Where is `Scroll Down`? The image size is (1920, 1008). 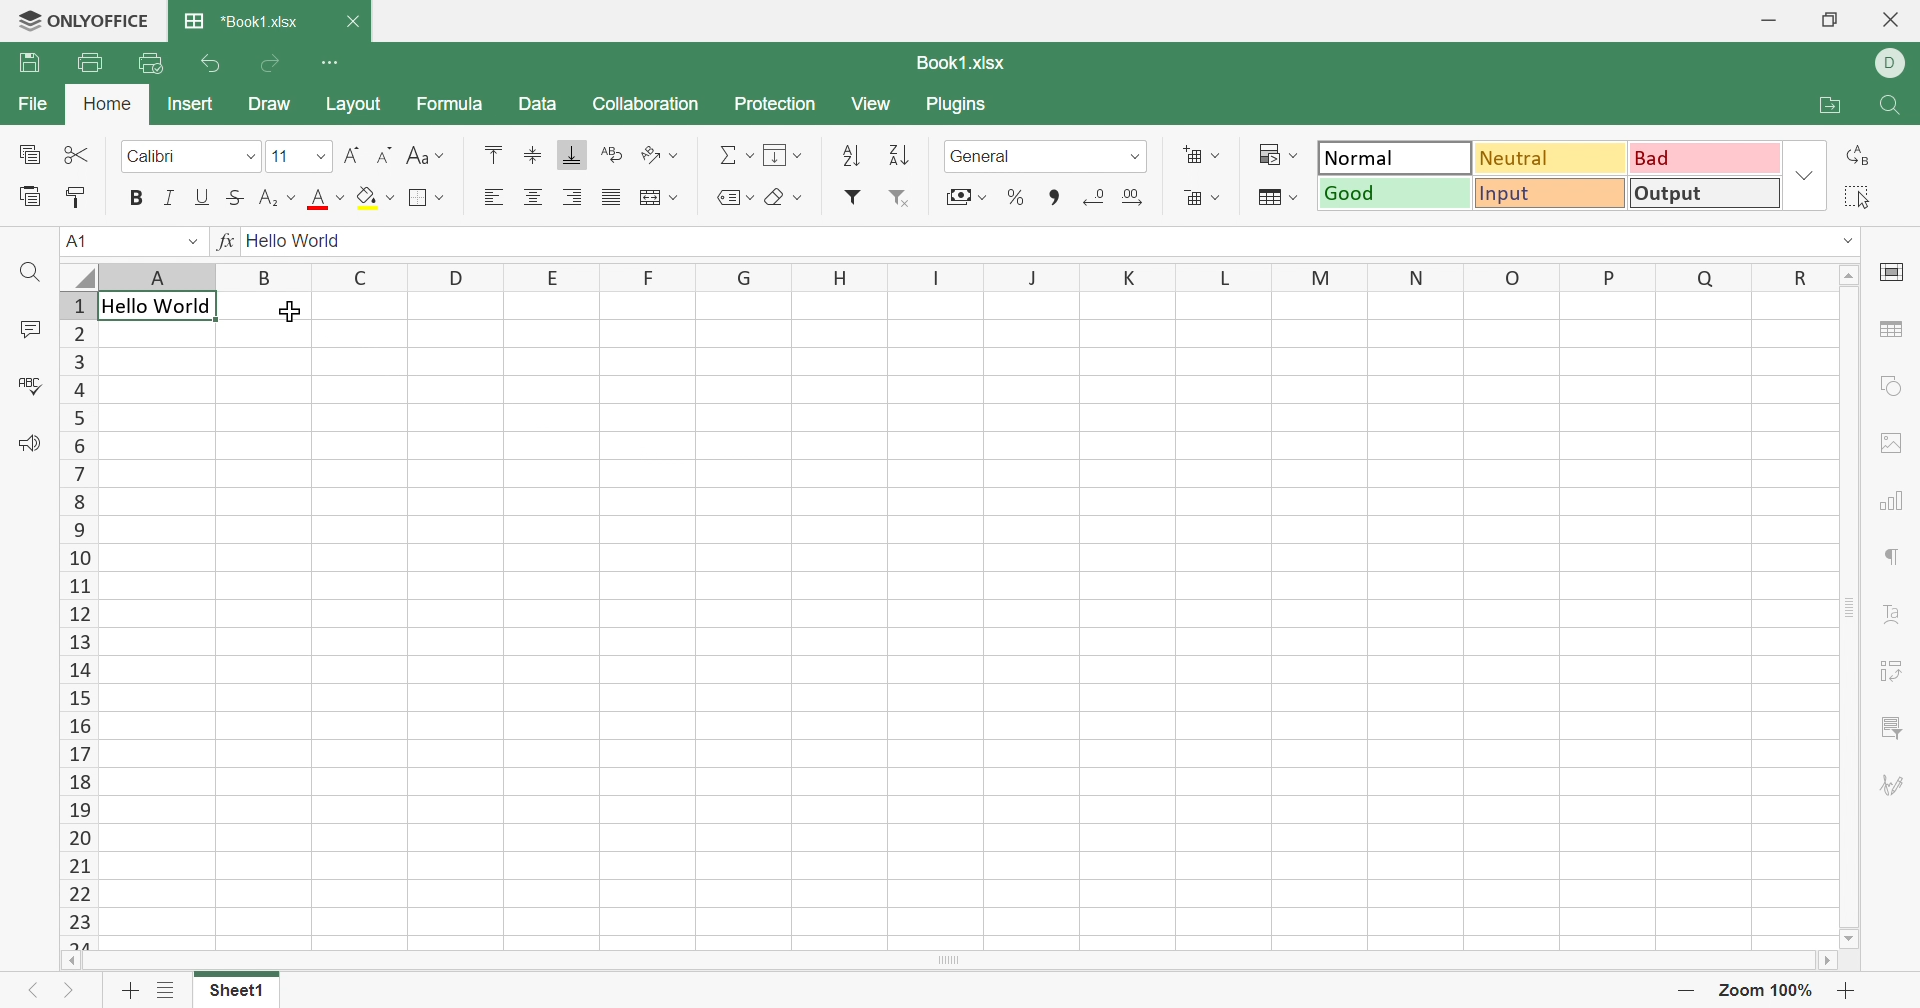
Scroll Down is located at coordinates (1848, 940).